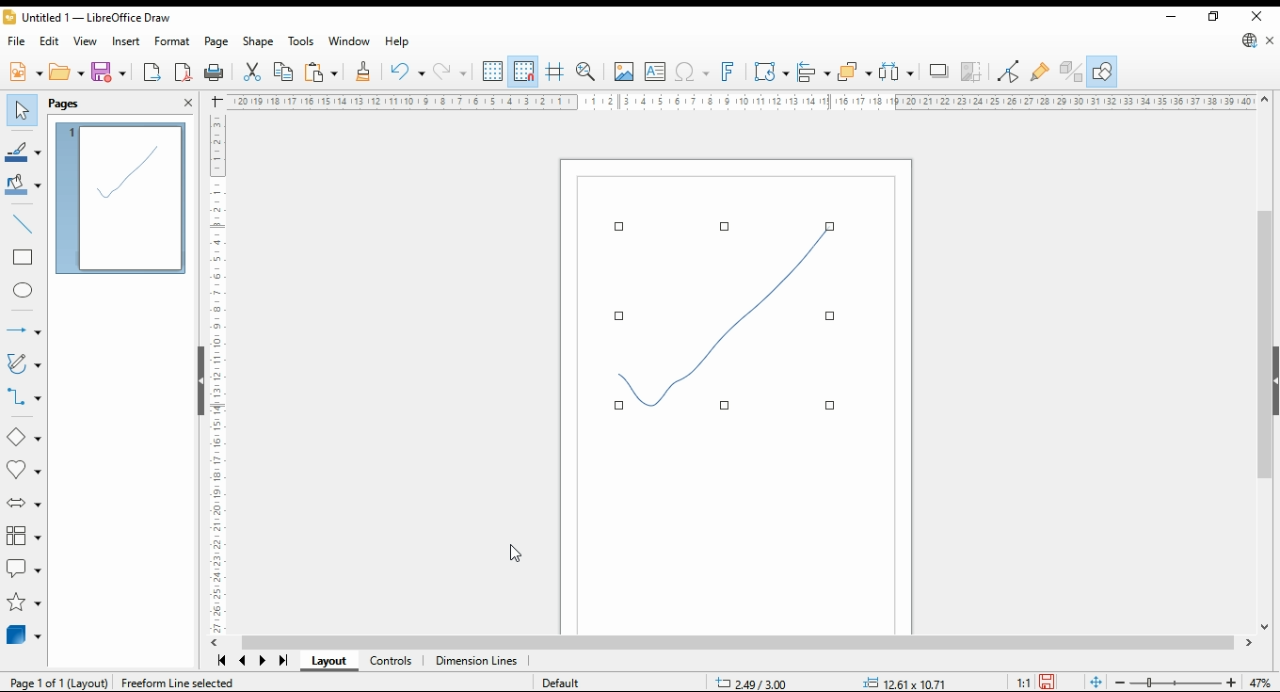  Describe the element at coordinates (1174, 682) in the screenshot. I see `zoom slider` at that location.